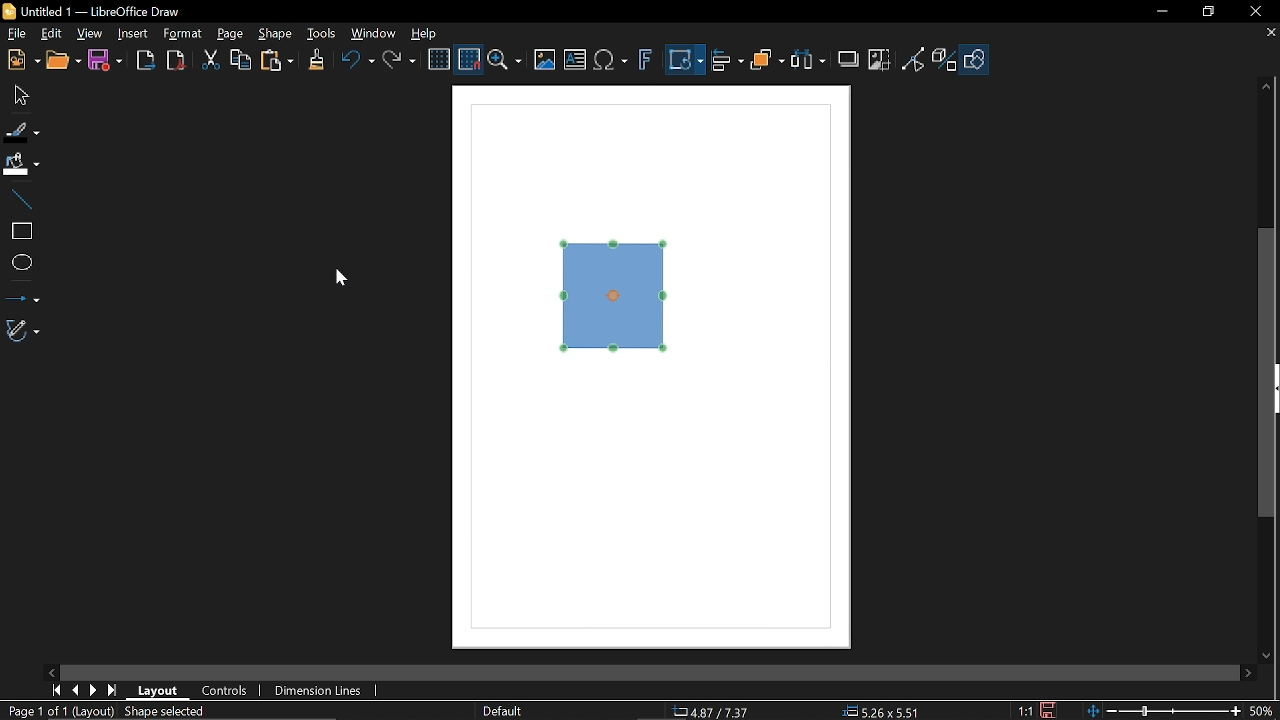  What do you see at coordinates (21, 331) in the screenshot?
I see `Curves and polygons` at bounding box center [21, 331].